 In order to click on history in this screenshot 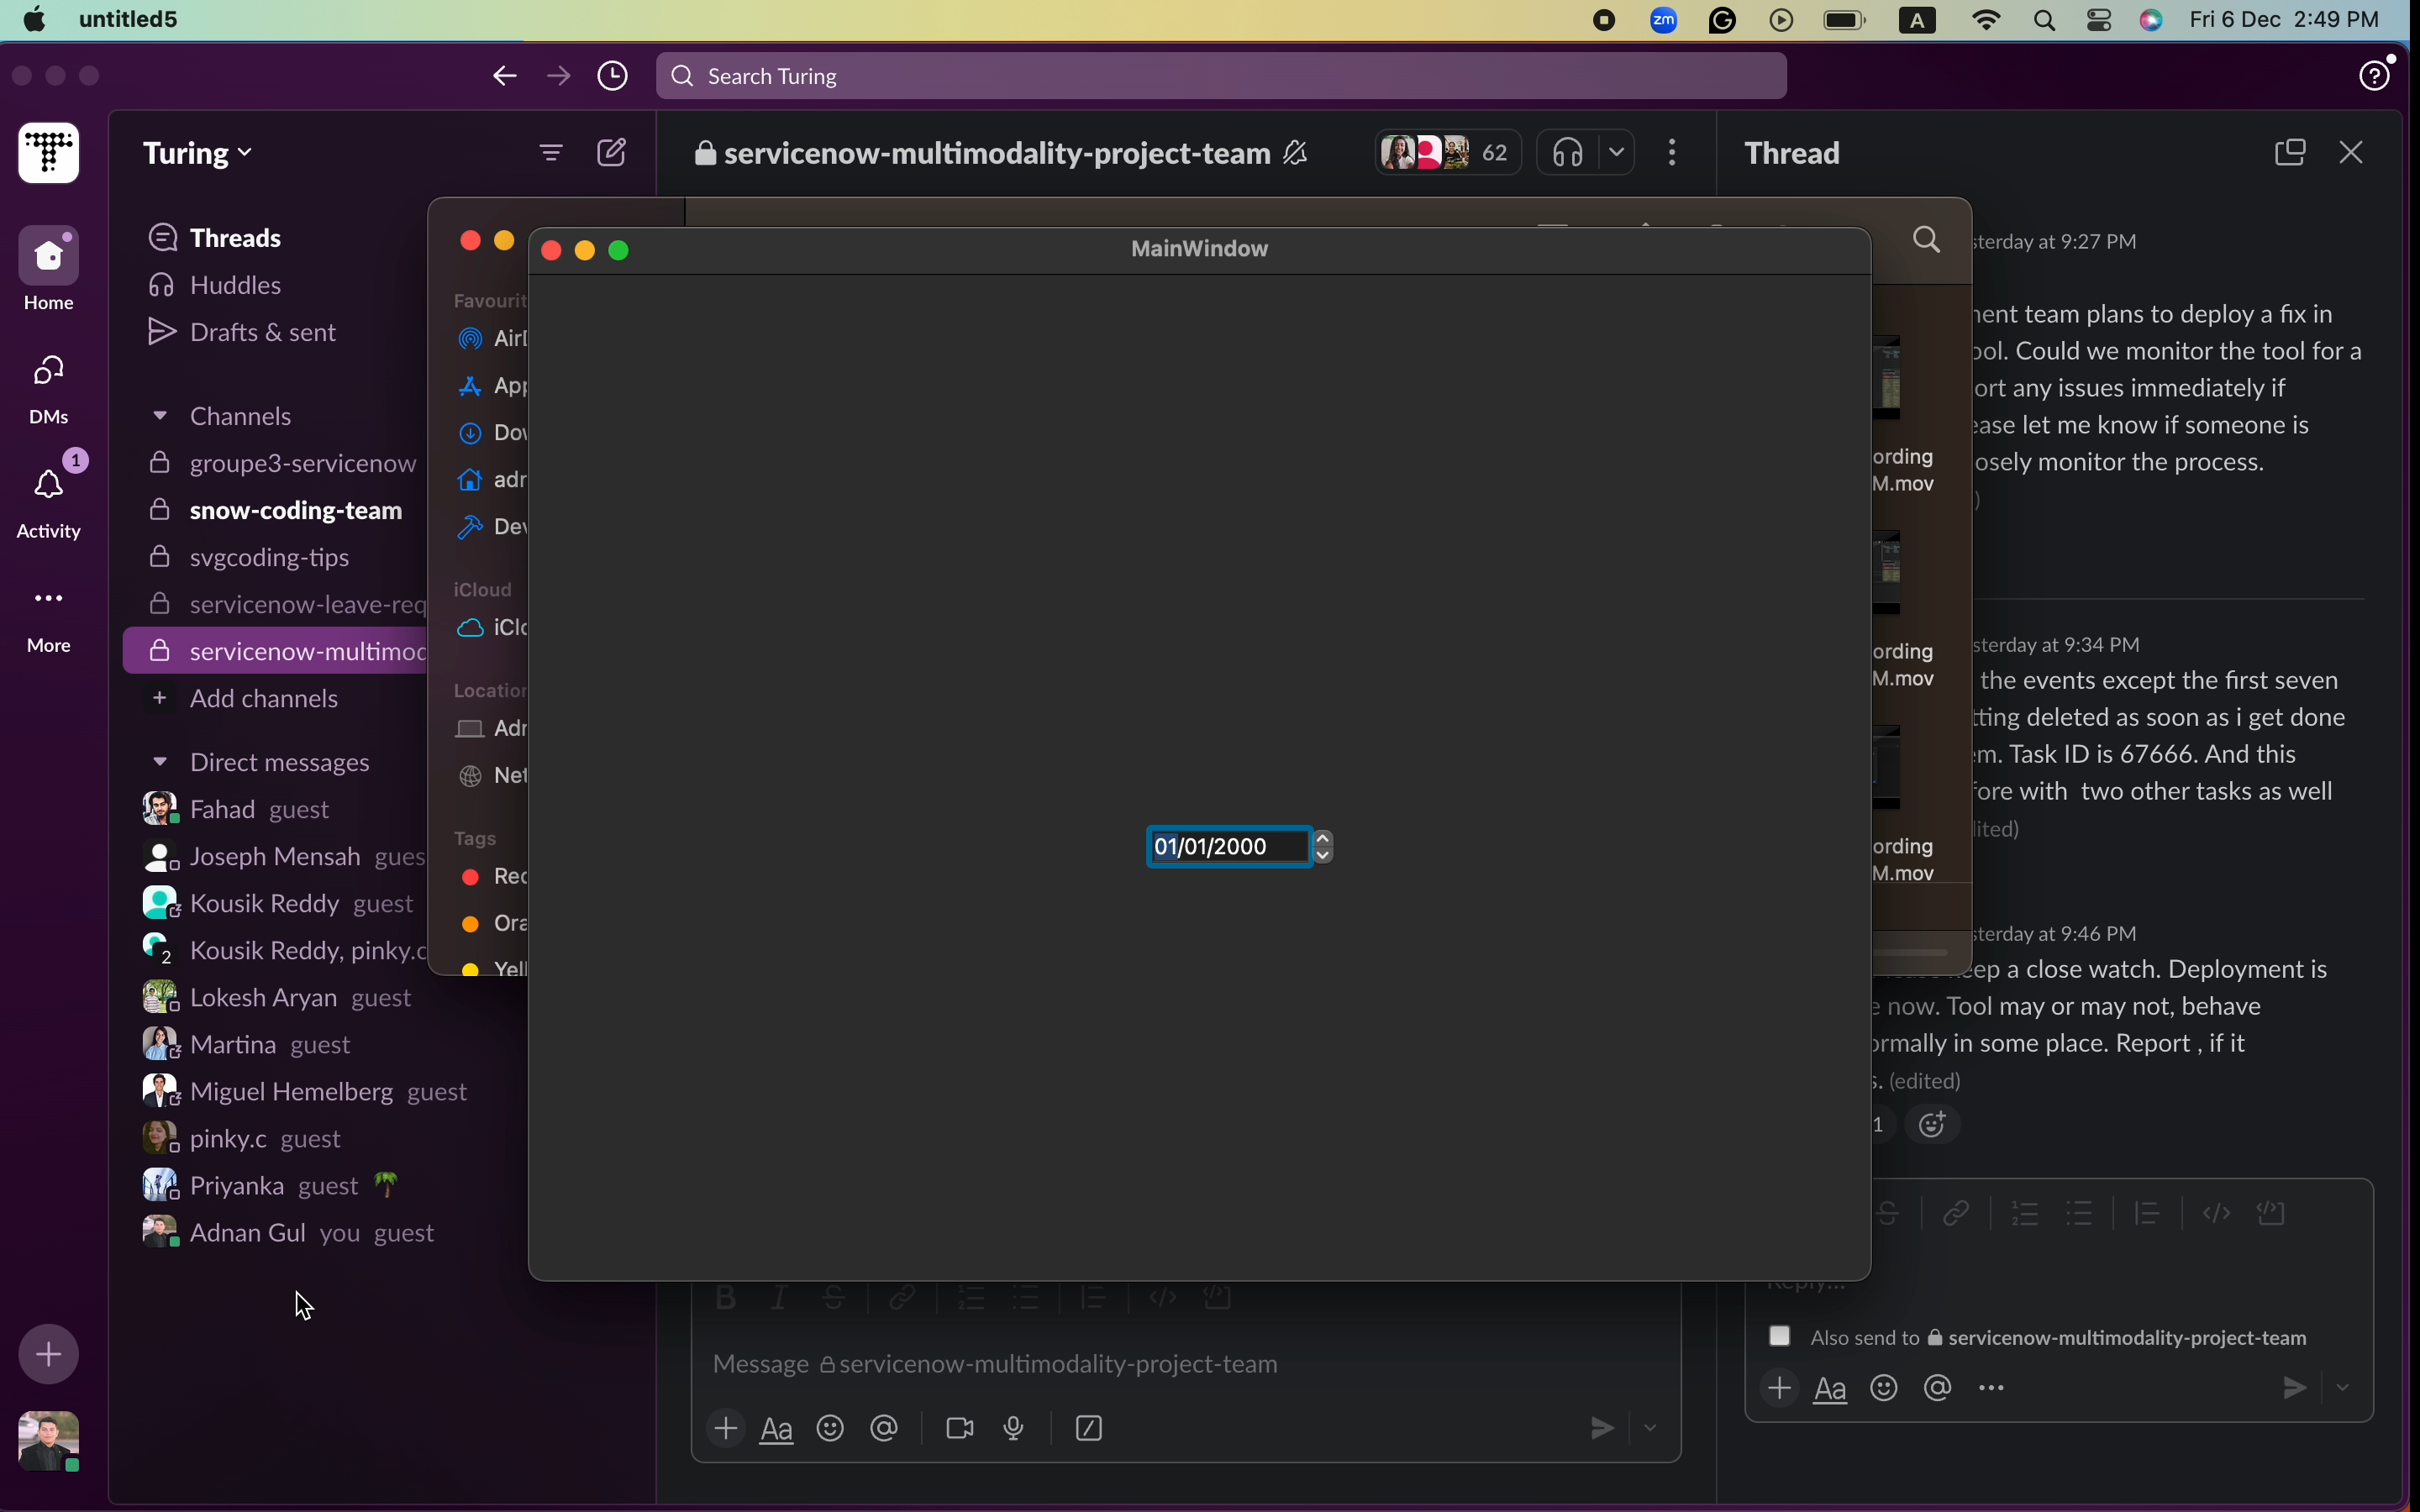, I will do `click(615, 77)`.